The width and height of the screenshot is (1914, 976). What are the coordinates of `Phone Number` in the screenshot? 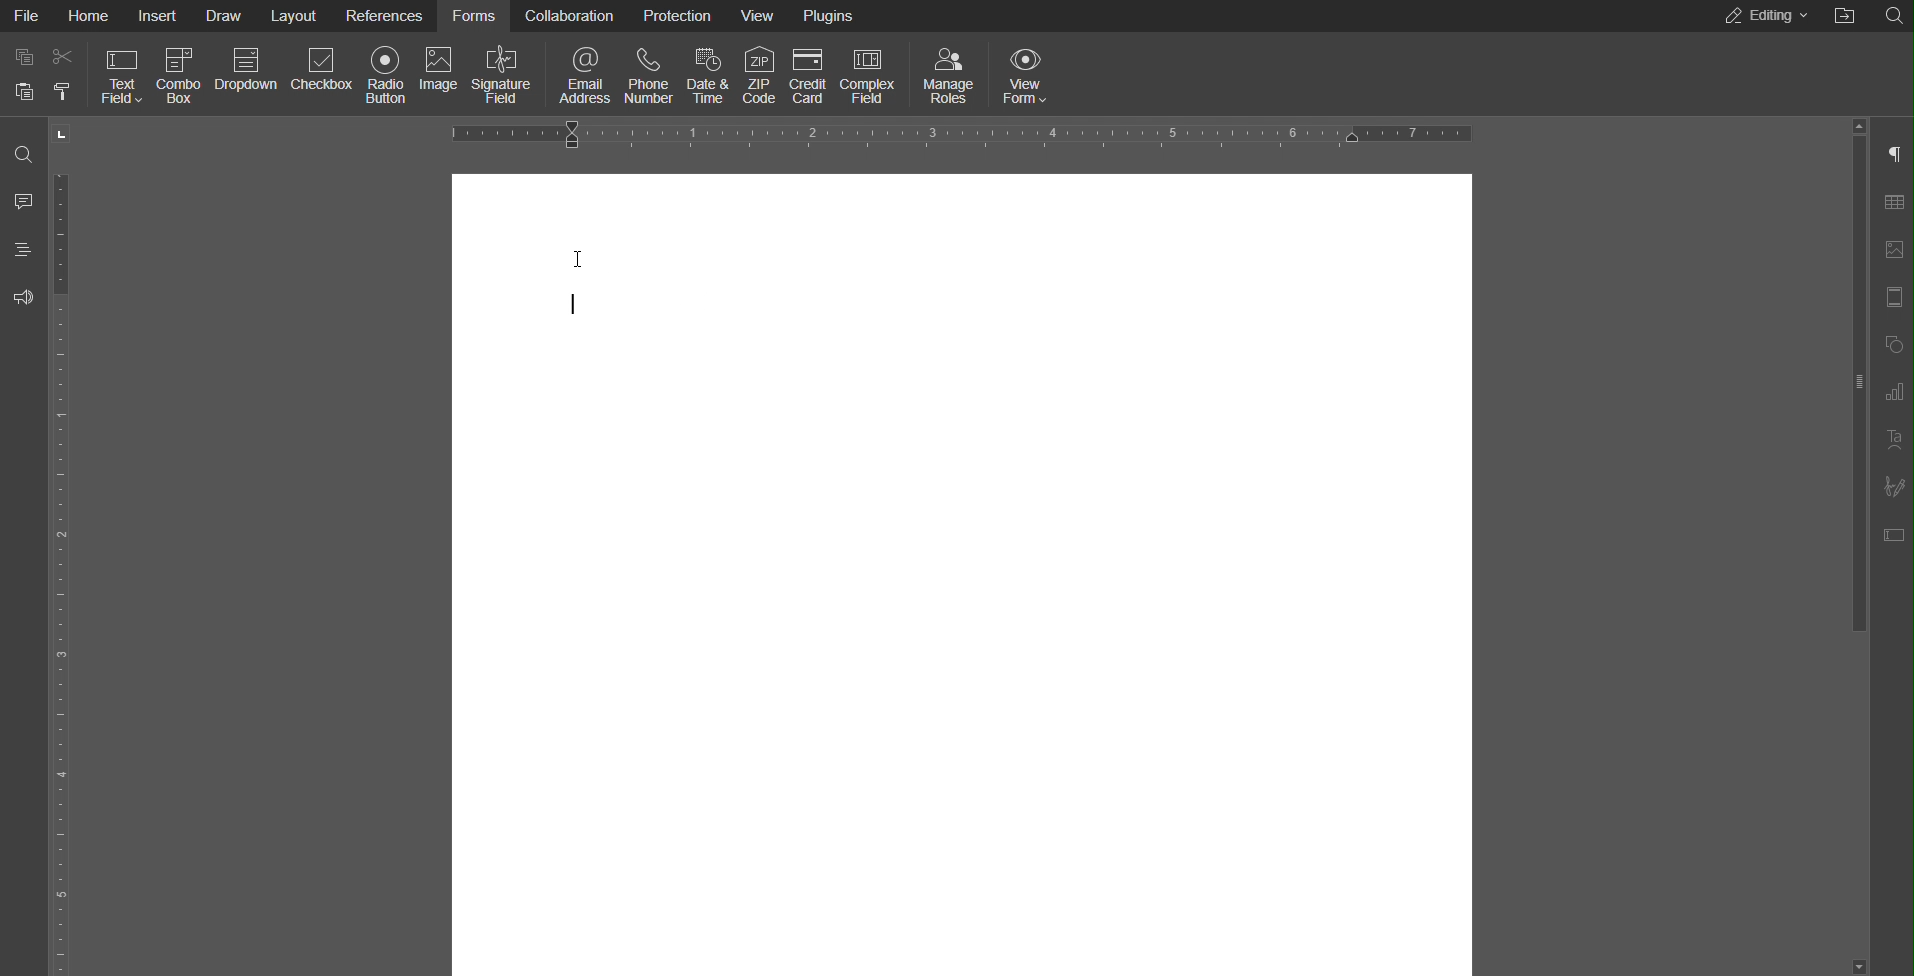 It's located at (648, 72).